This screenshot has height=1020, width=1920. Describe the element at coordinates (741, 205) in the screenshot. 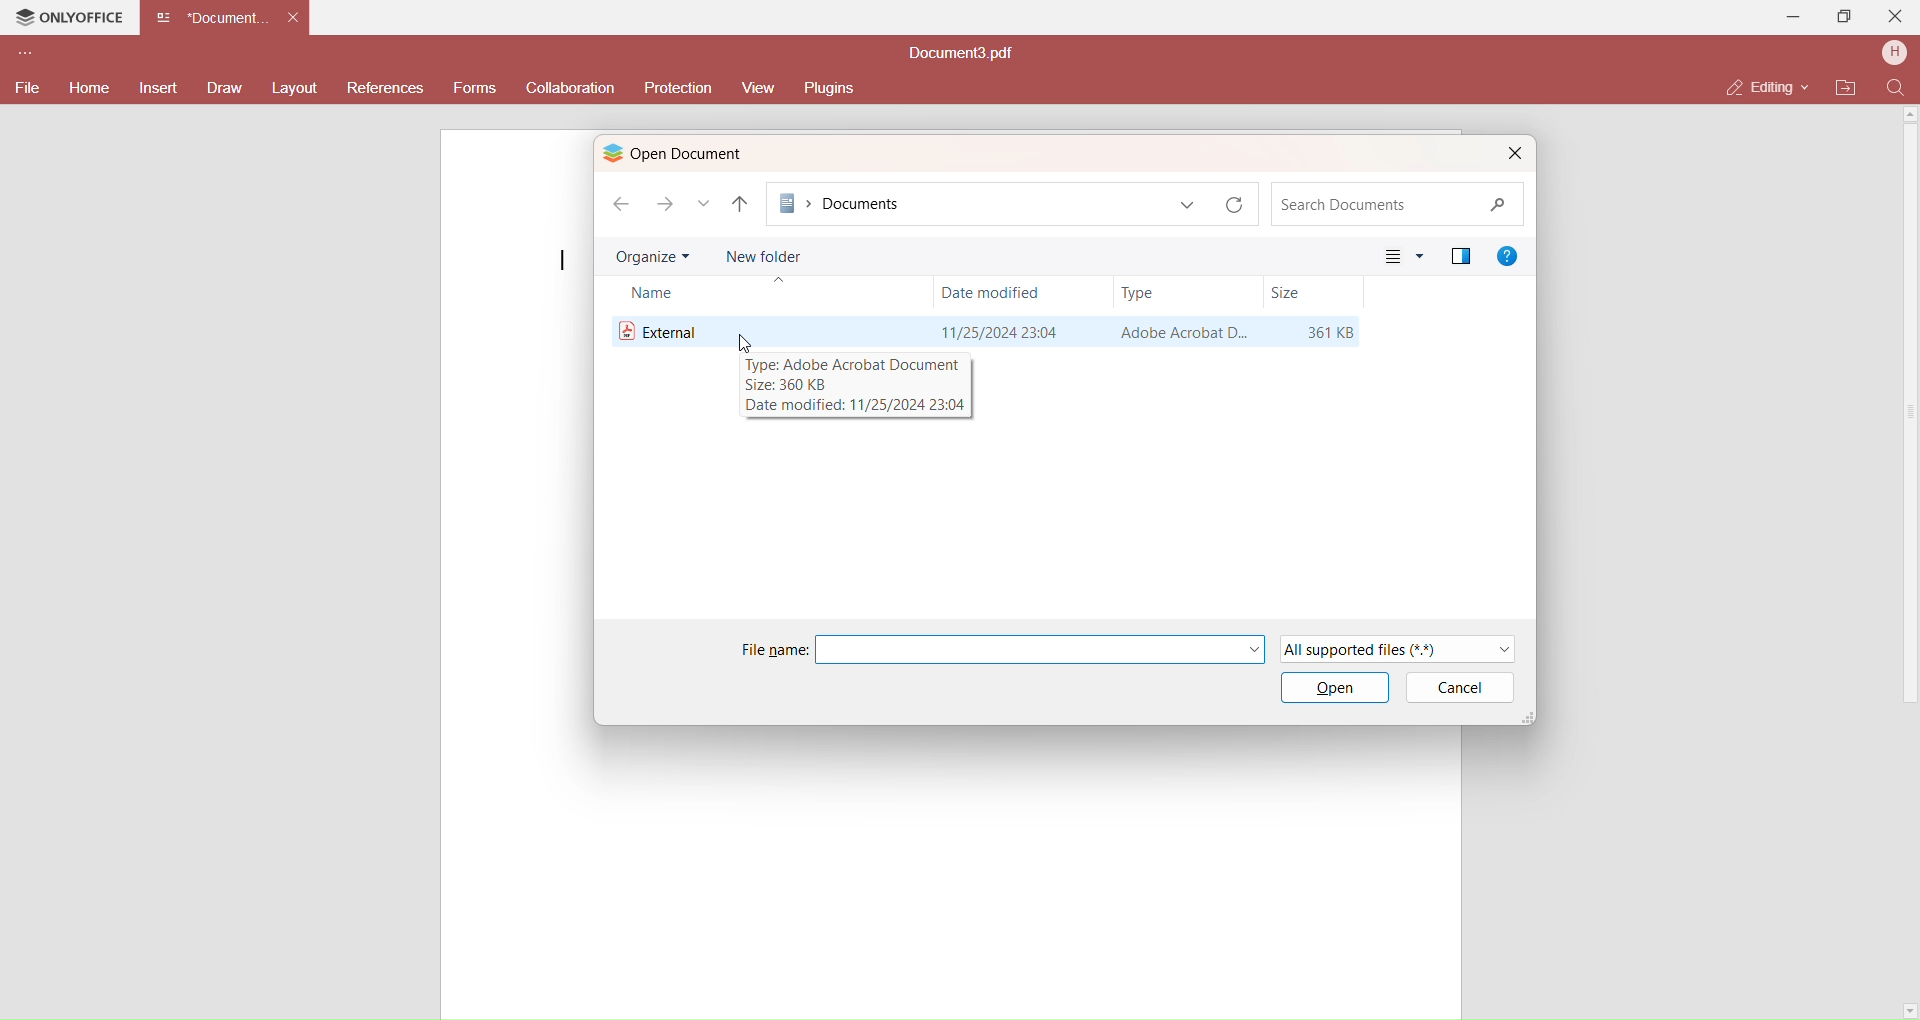

I see `Previous Folder` at that location.